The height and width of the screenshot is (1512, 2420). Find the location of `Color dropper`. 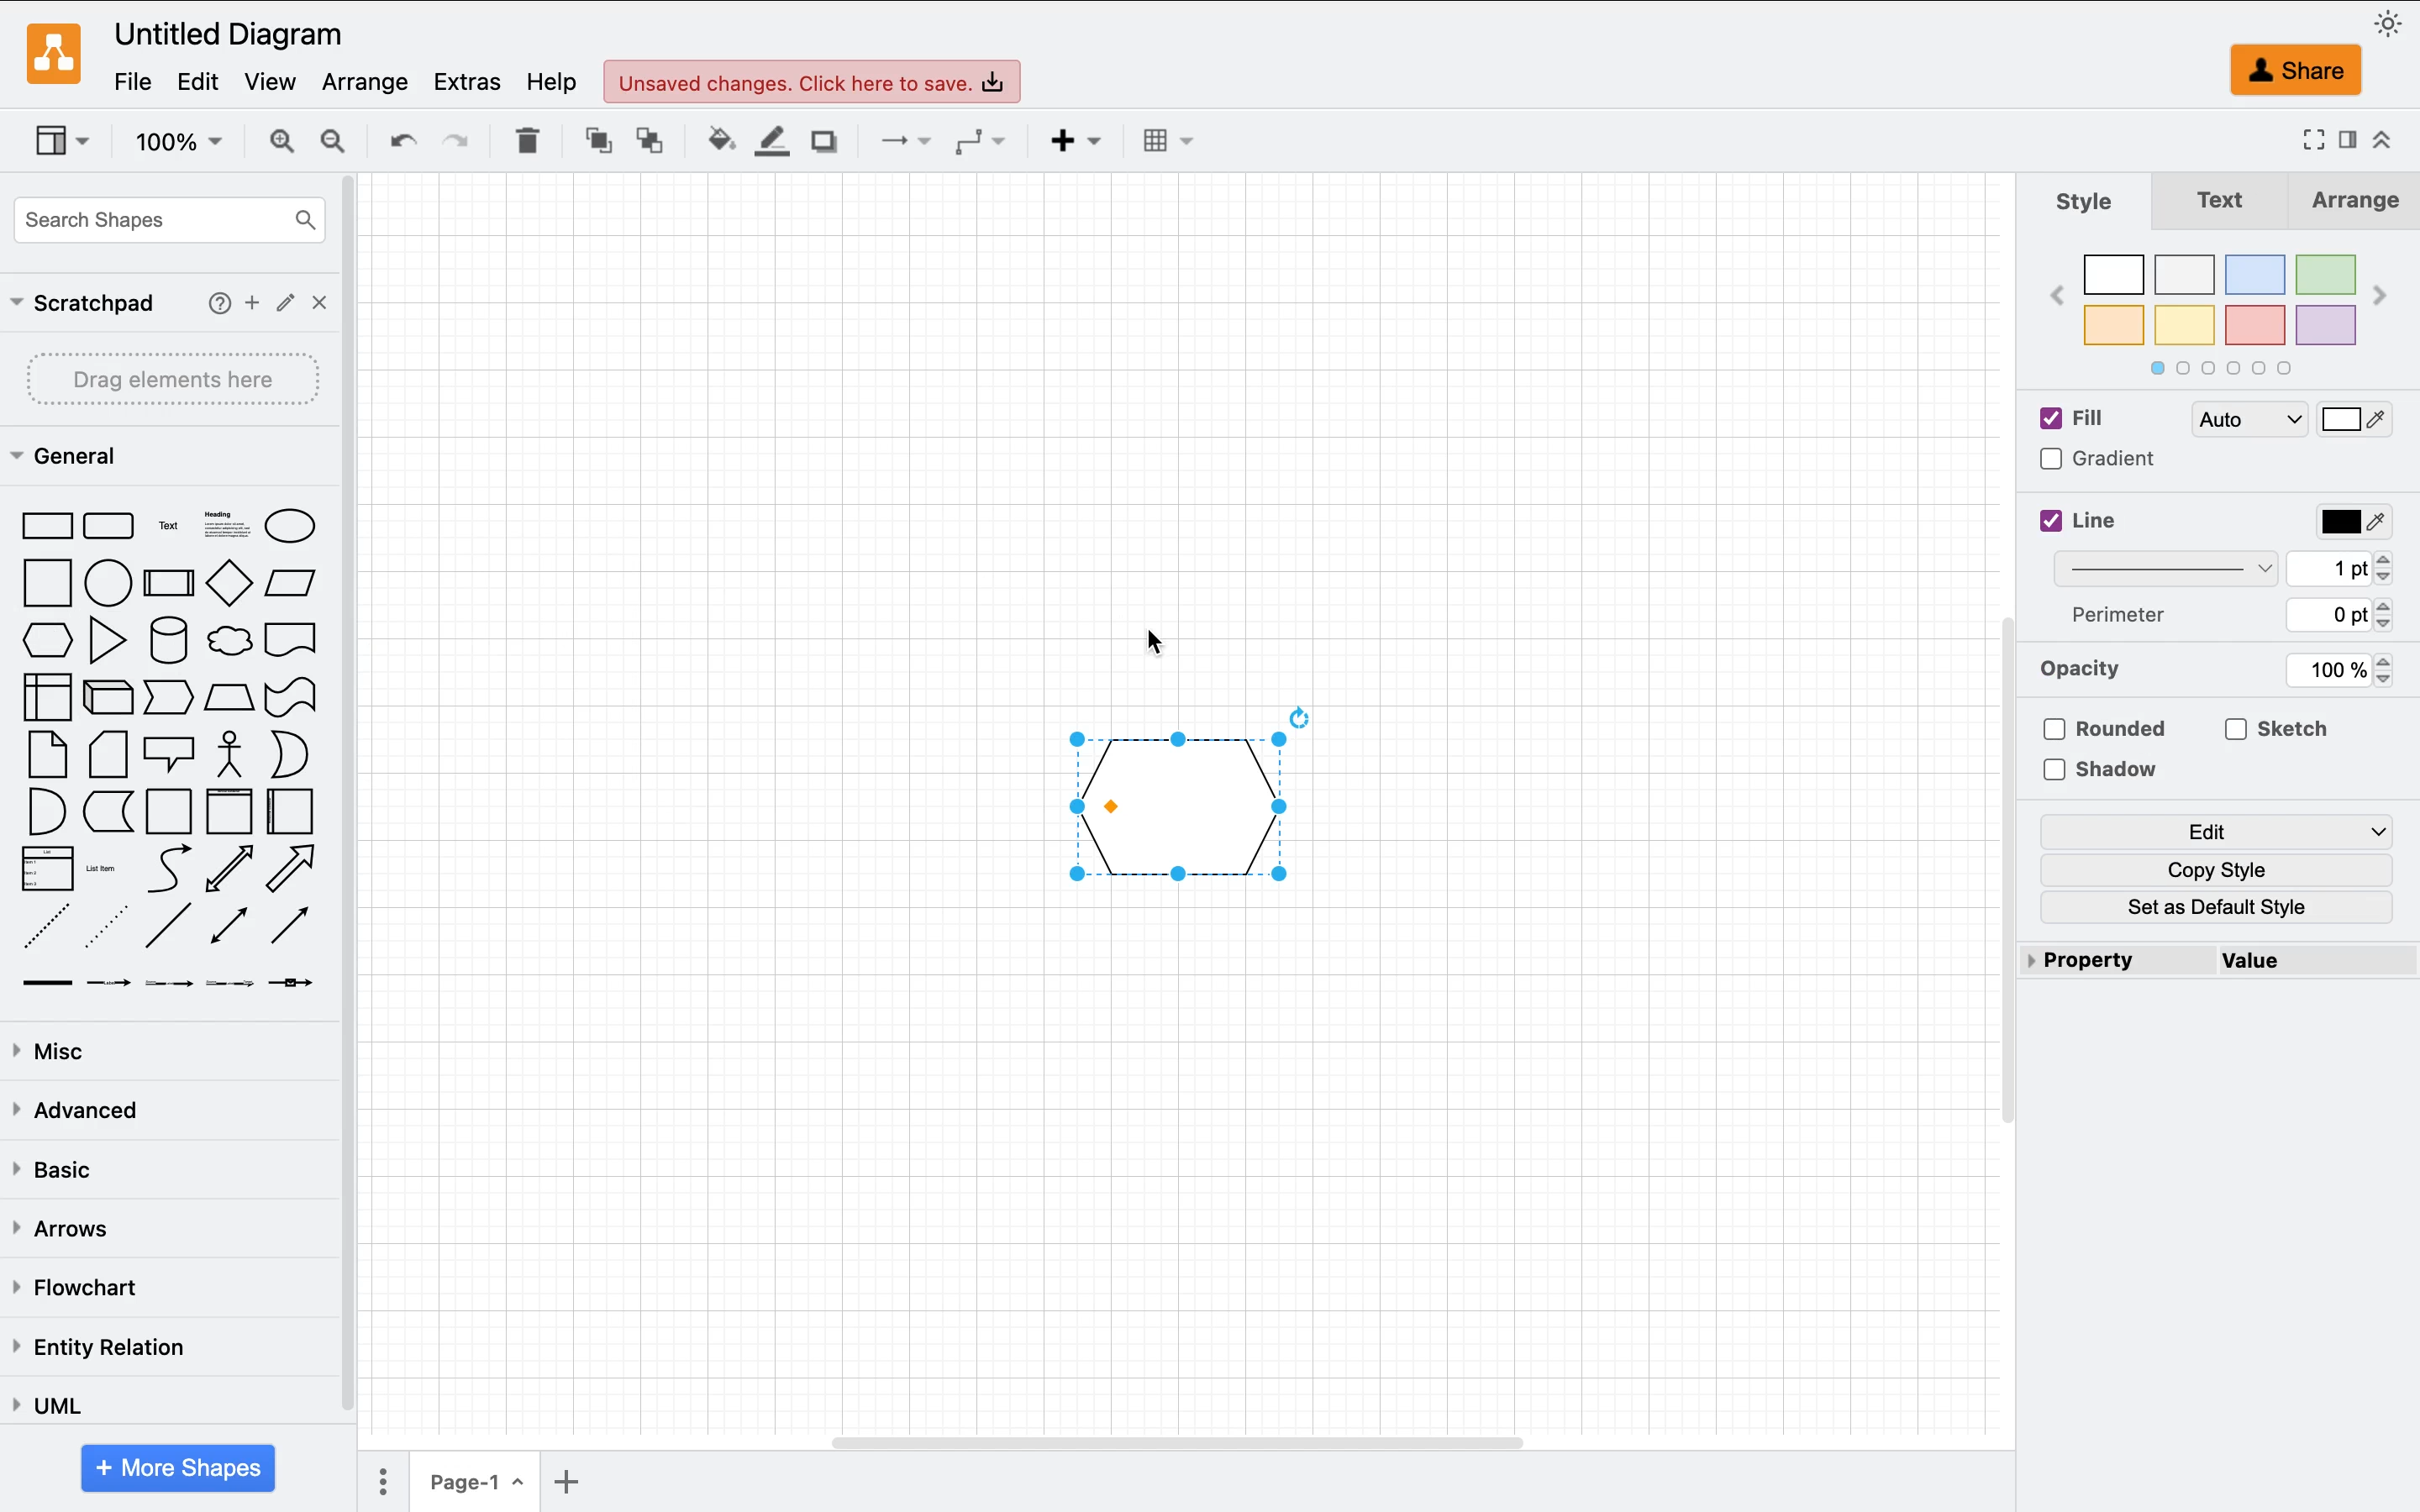

Color dropper is located at coordinates (2366, 424).